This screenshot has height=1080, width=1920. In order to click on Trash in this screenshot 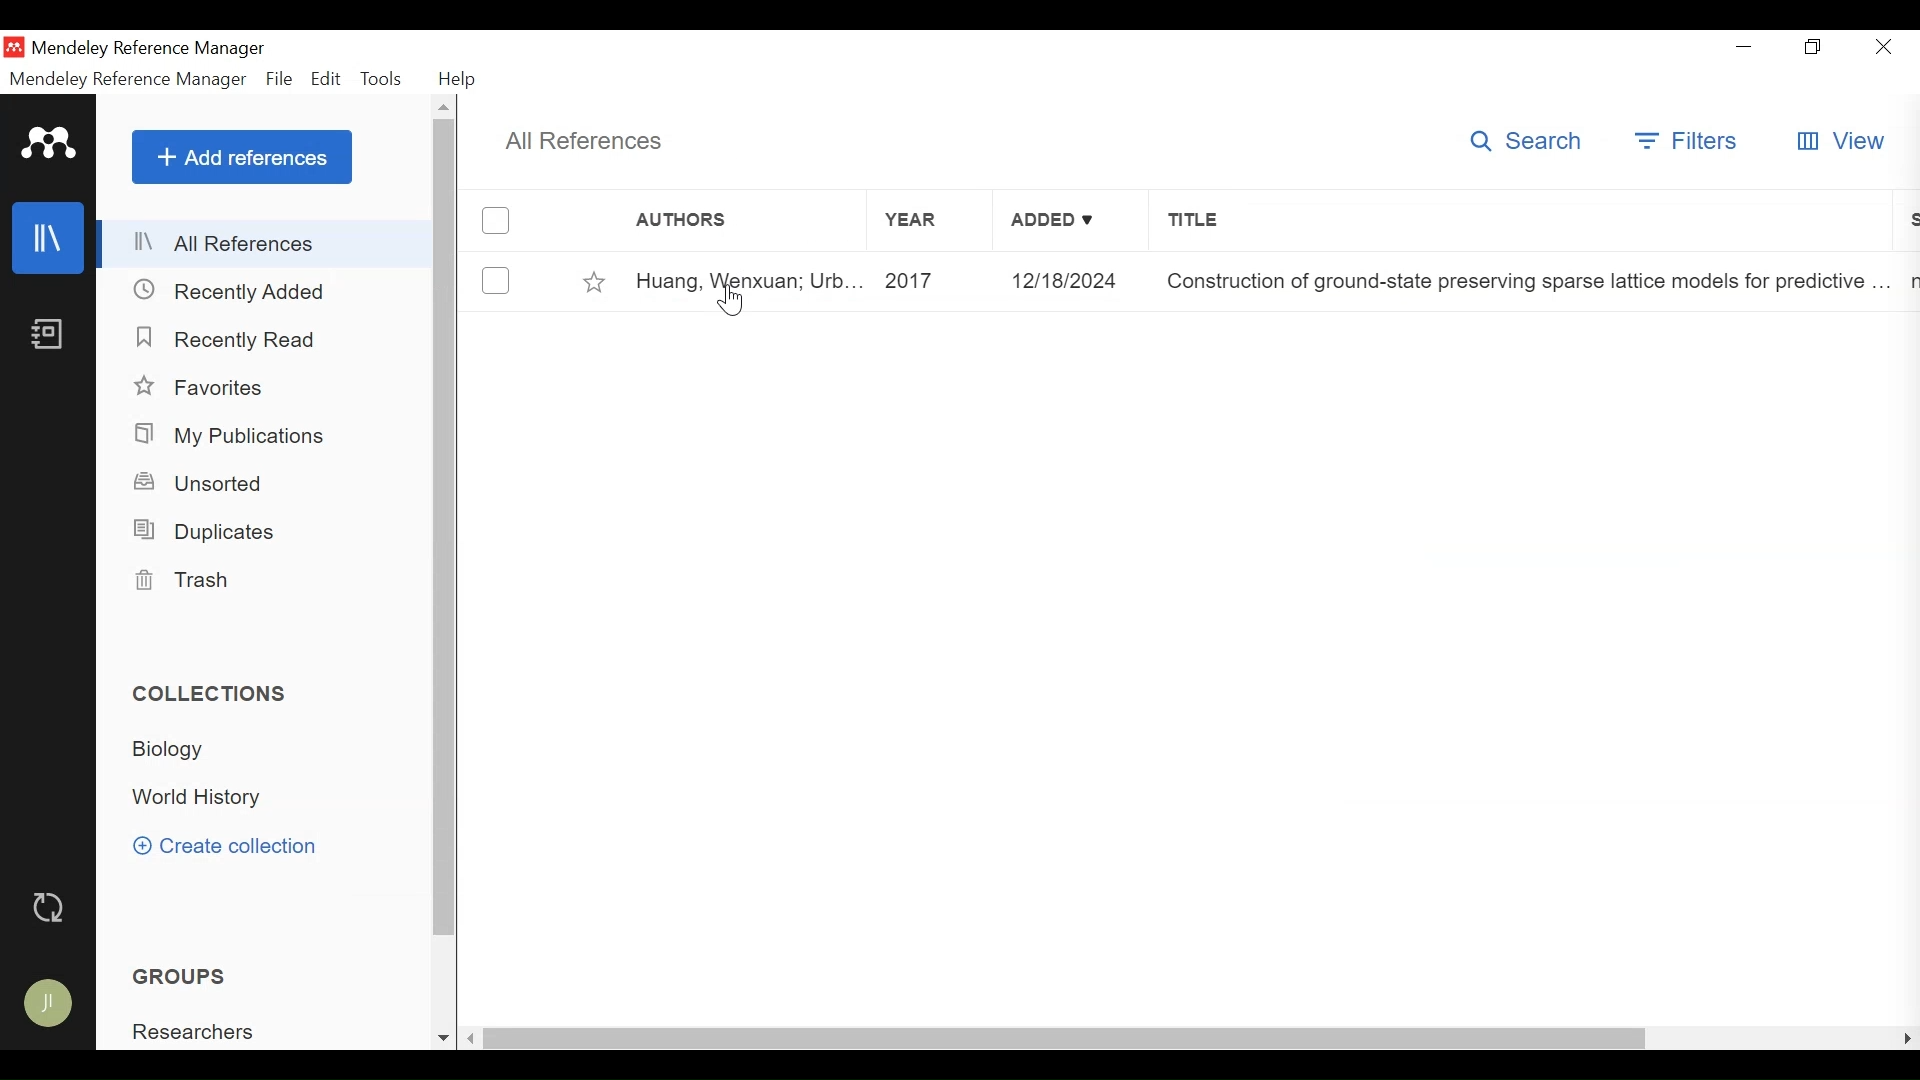, I will do `click(185, 582)`.